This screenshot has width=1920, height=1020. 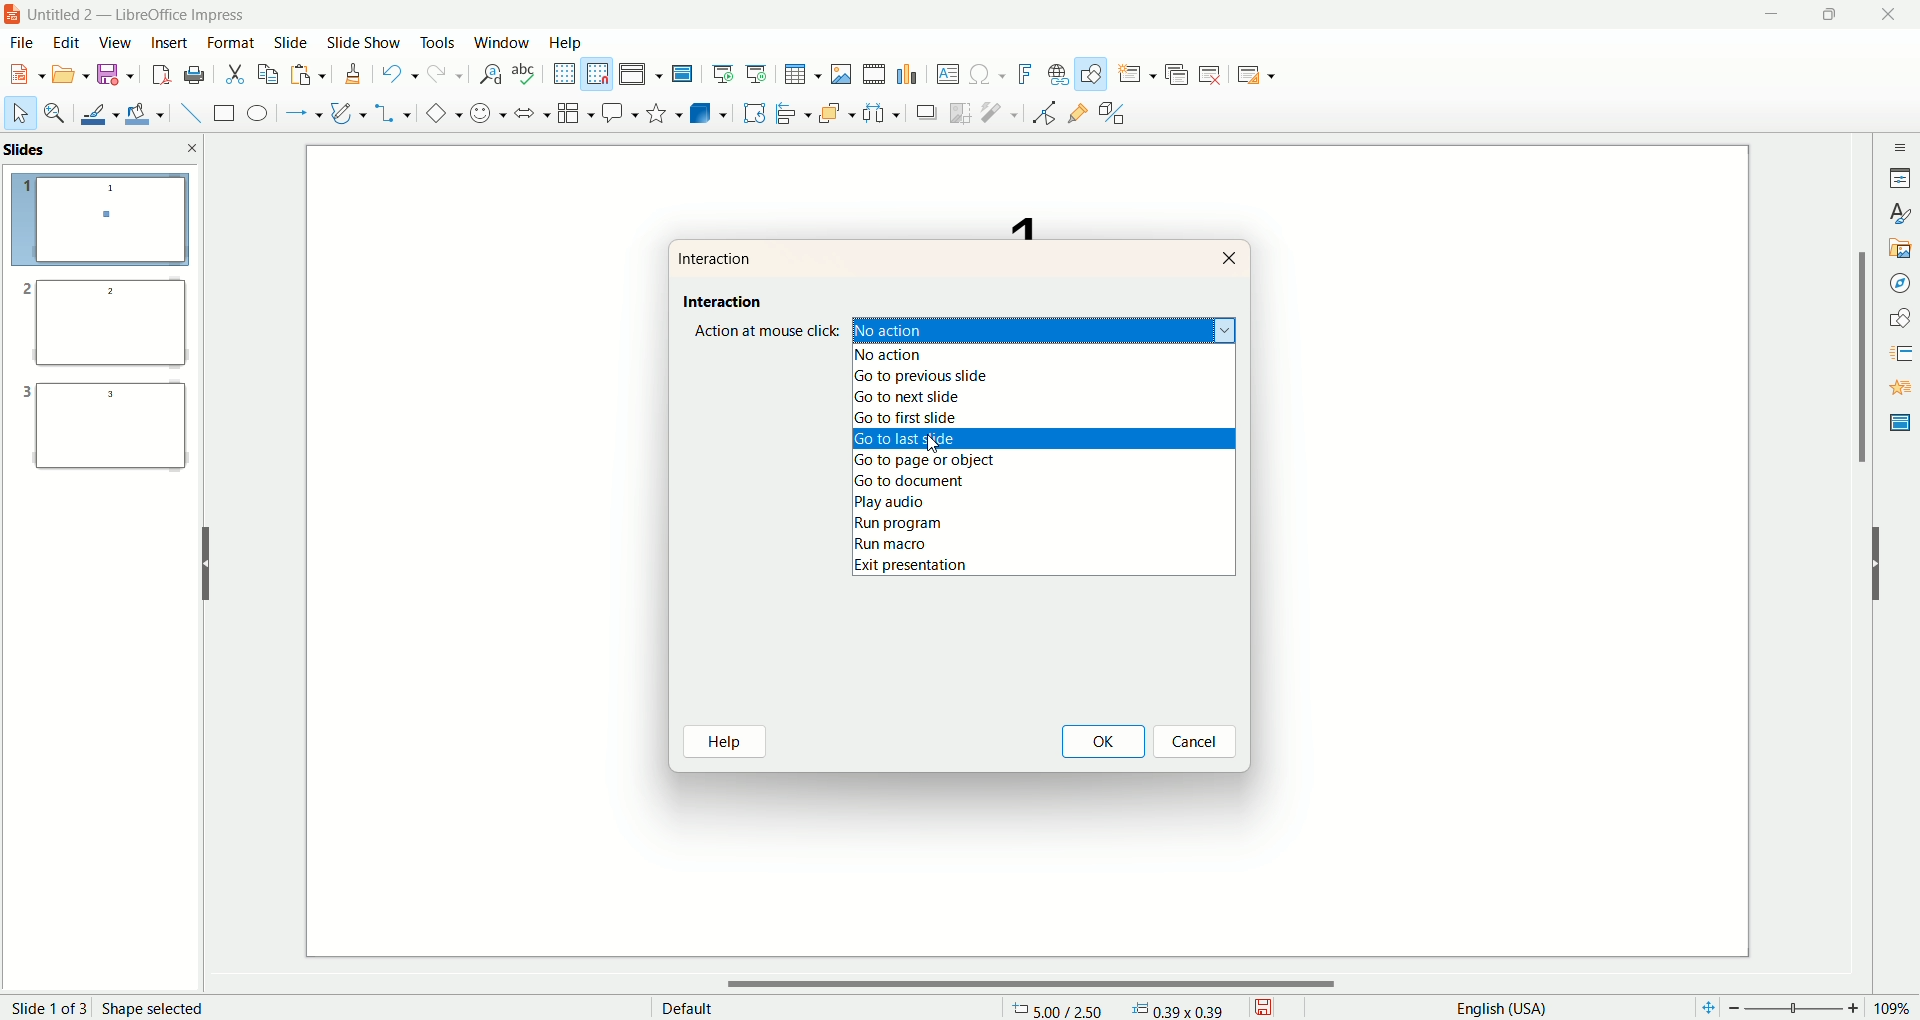 I want to click on undo, so click(x=397, y=76).